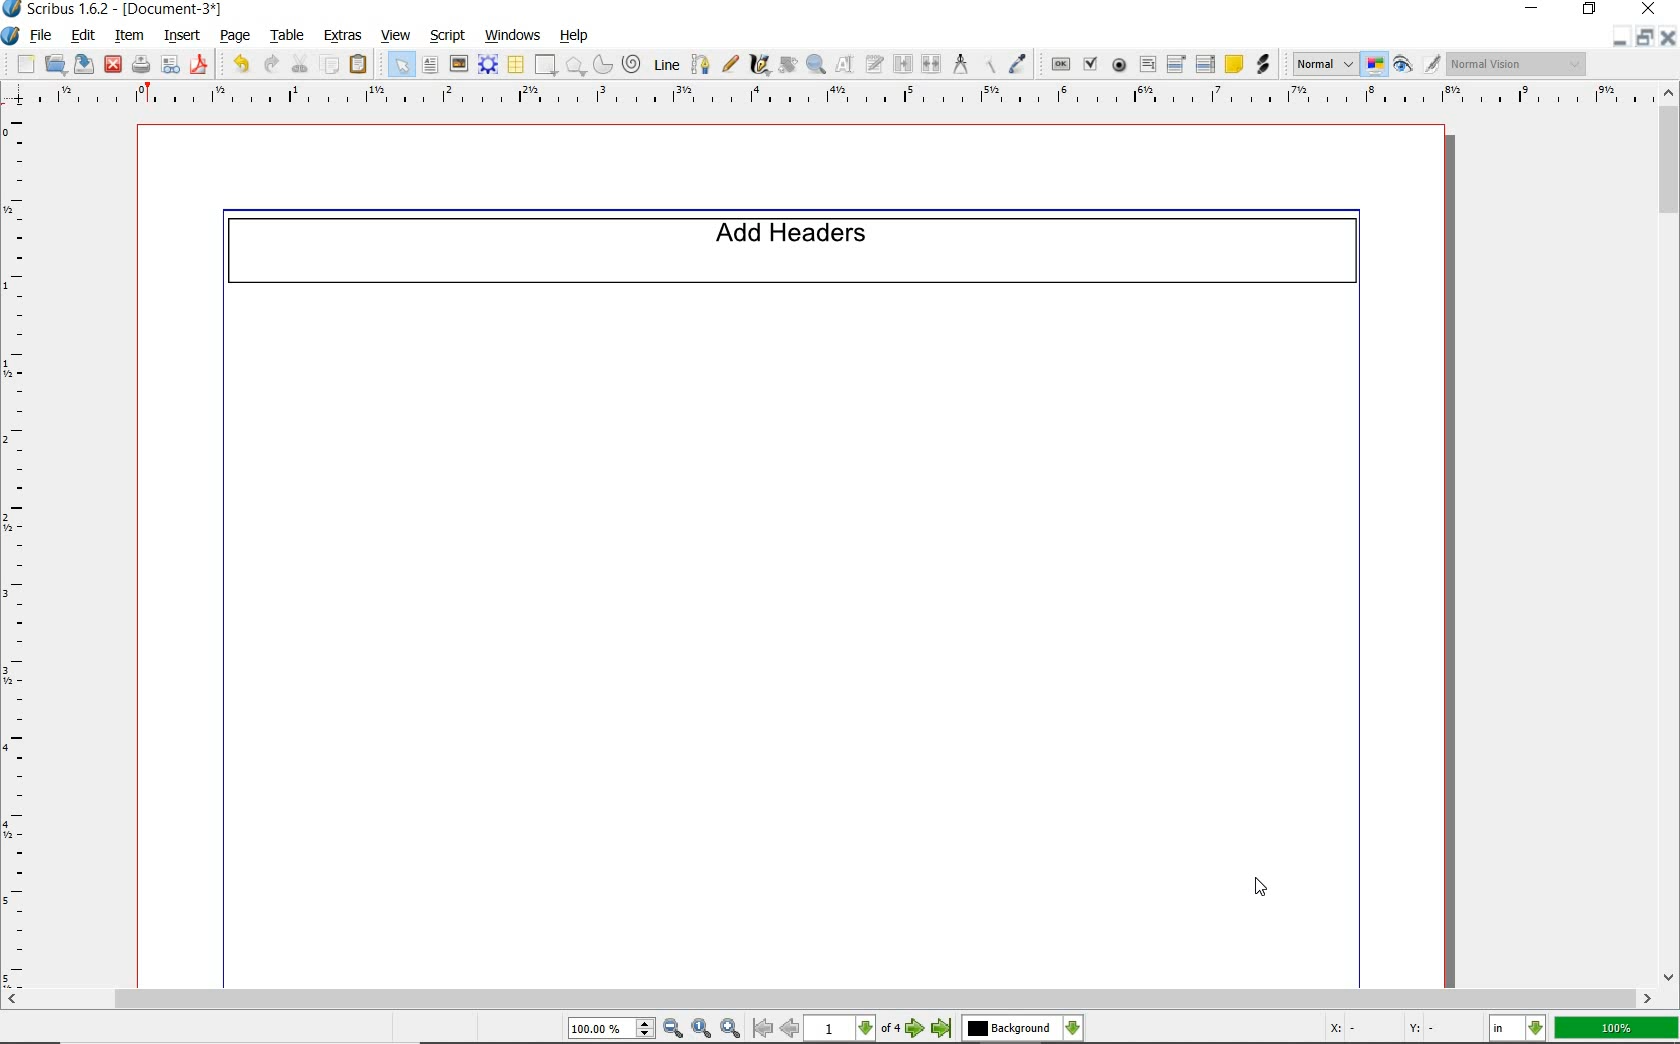 The image size is (1680, 1044). What do you see at coordinates (1534, 9) in the screenshot?
I see `minimize` at bounding box center [1534, 9].